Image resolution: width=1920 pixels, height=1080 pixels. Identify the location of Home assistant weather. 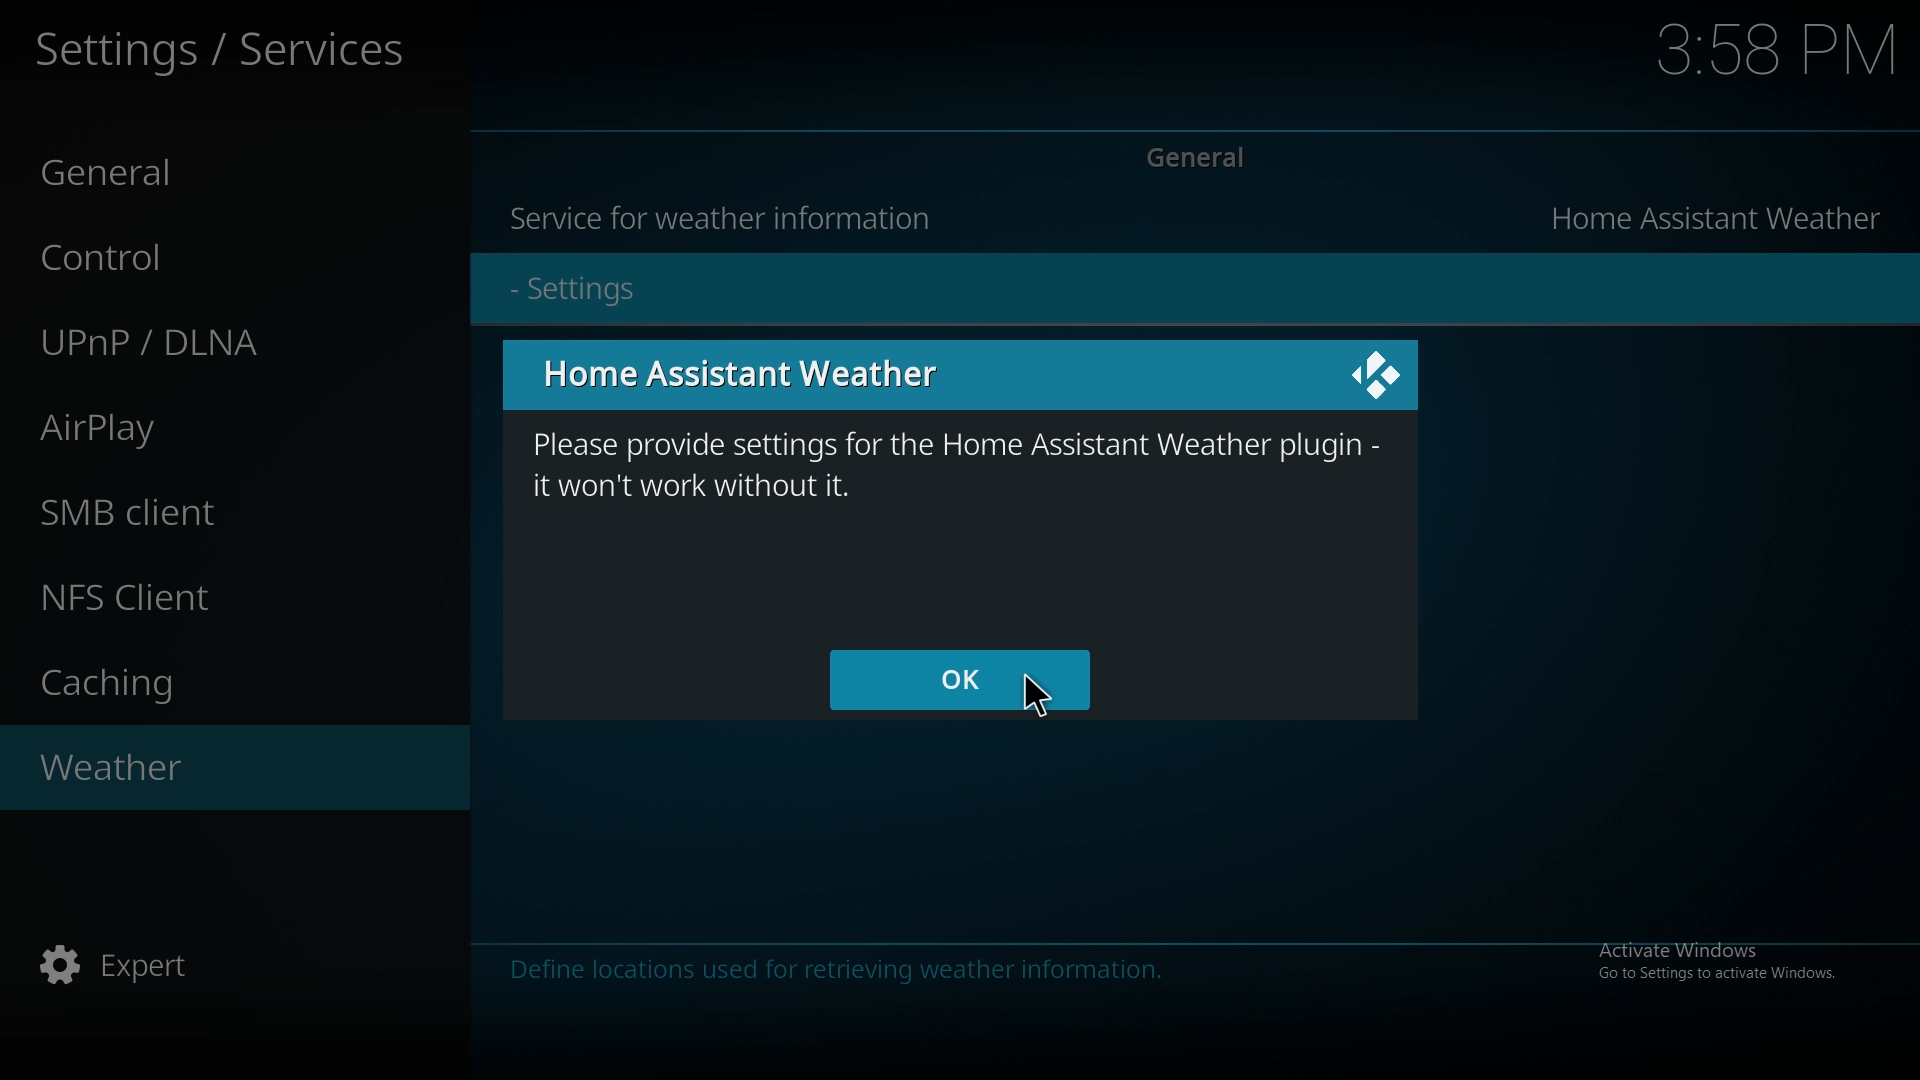
(1723, 216).